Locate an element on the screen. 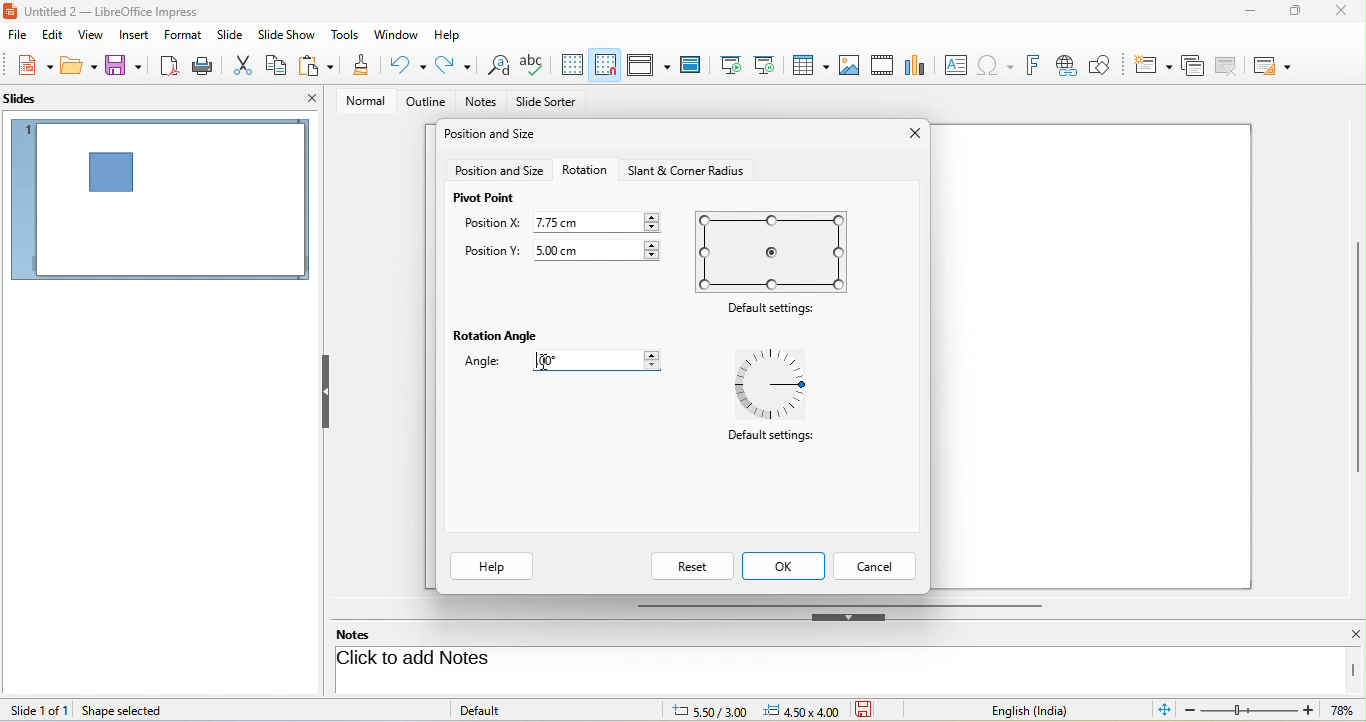 The width and height of the screenshot is (1366, 722). display view is located at coordinates (648, 64).